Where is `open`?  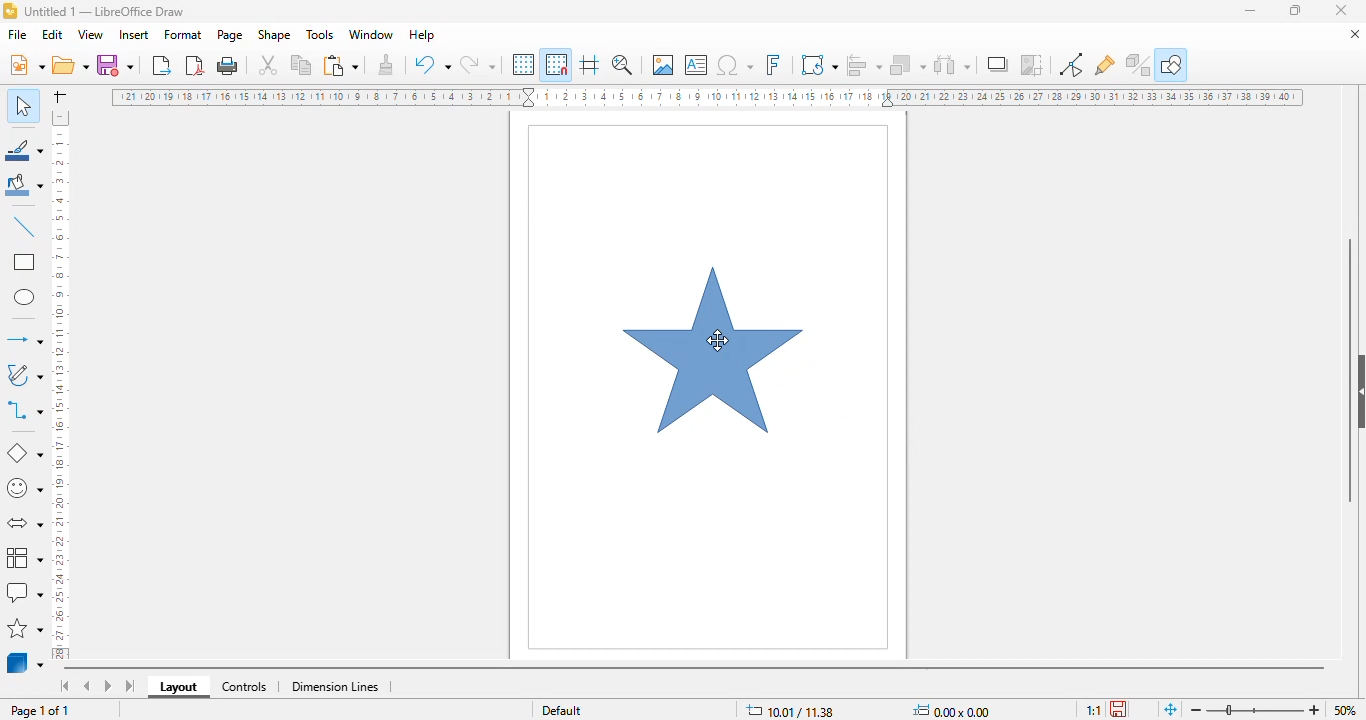 open is located at coordinates (71, 65).